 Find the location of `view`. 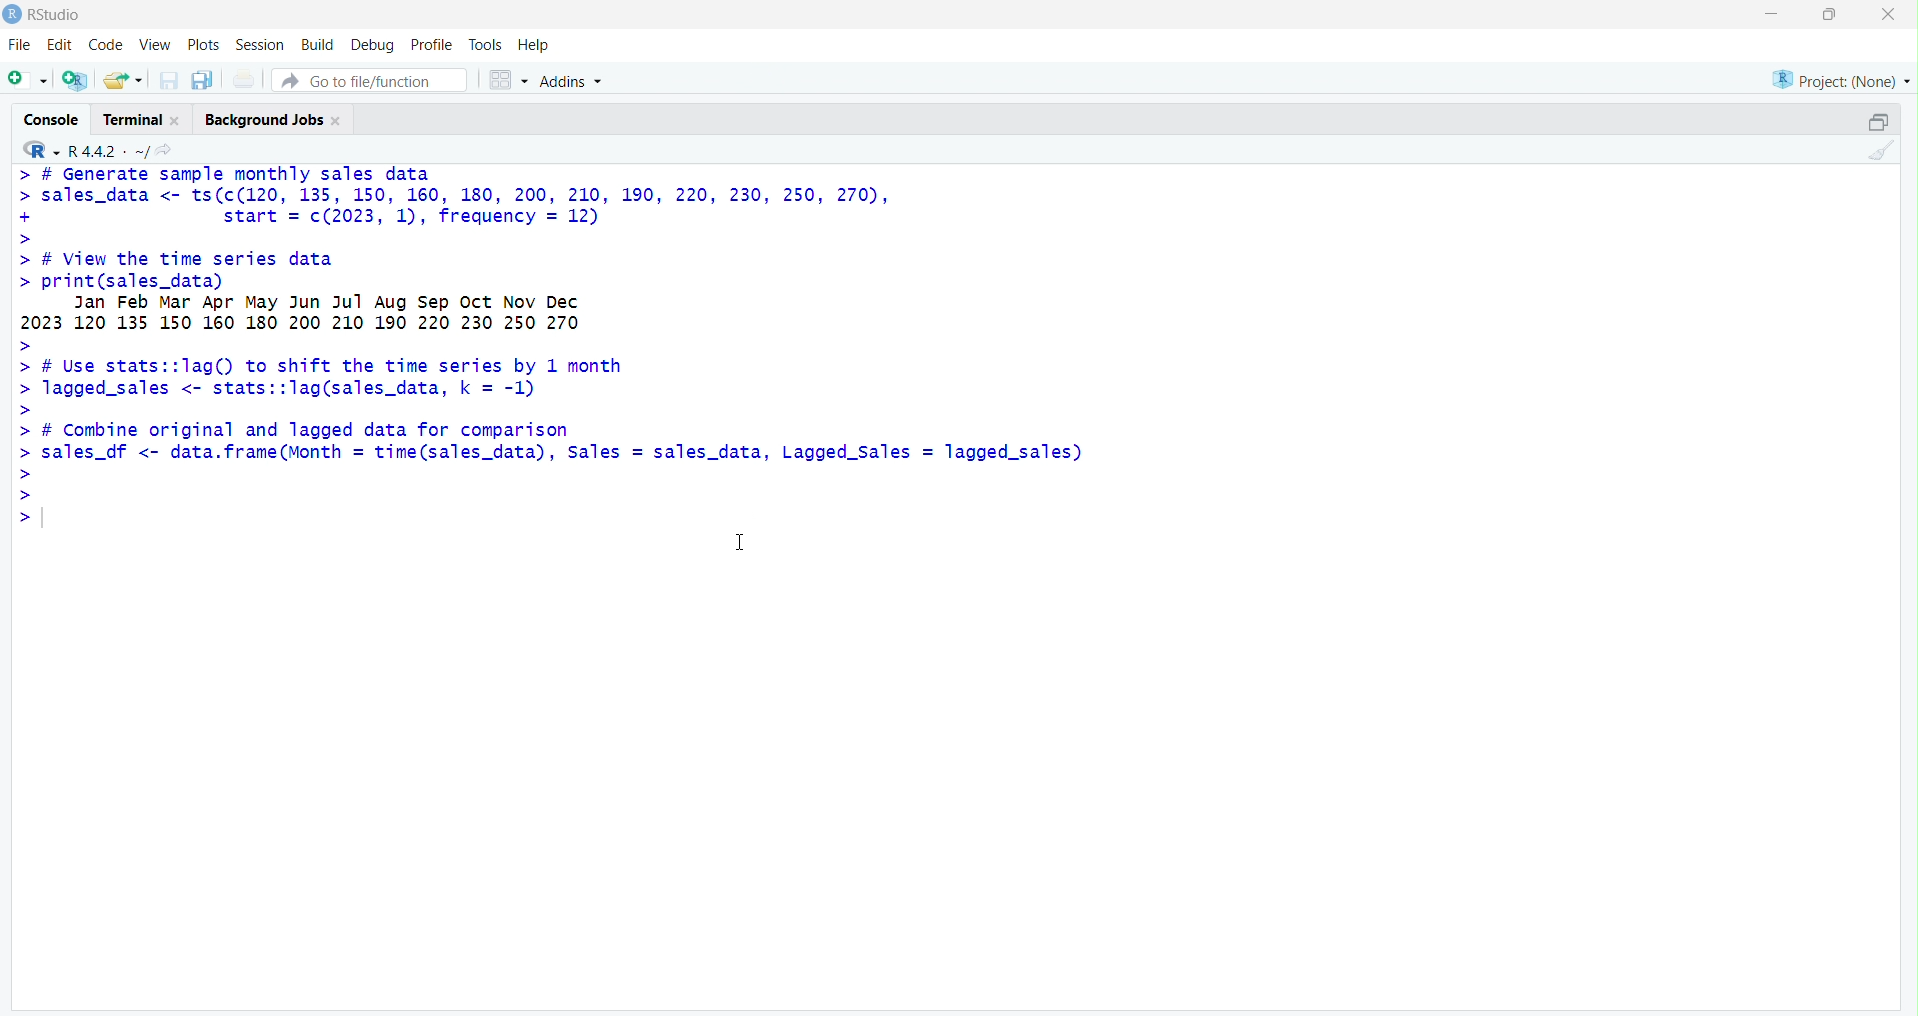

view is located at coordinates (154, 44).